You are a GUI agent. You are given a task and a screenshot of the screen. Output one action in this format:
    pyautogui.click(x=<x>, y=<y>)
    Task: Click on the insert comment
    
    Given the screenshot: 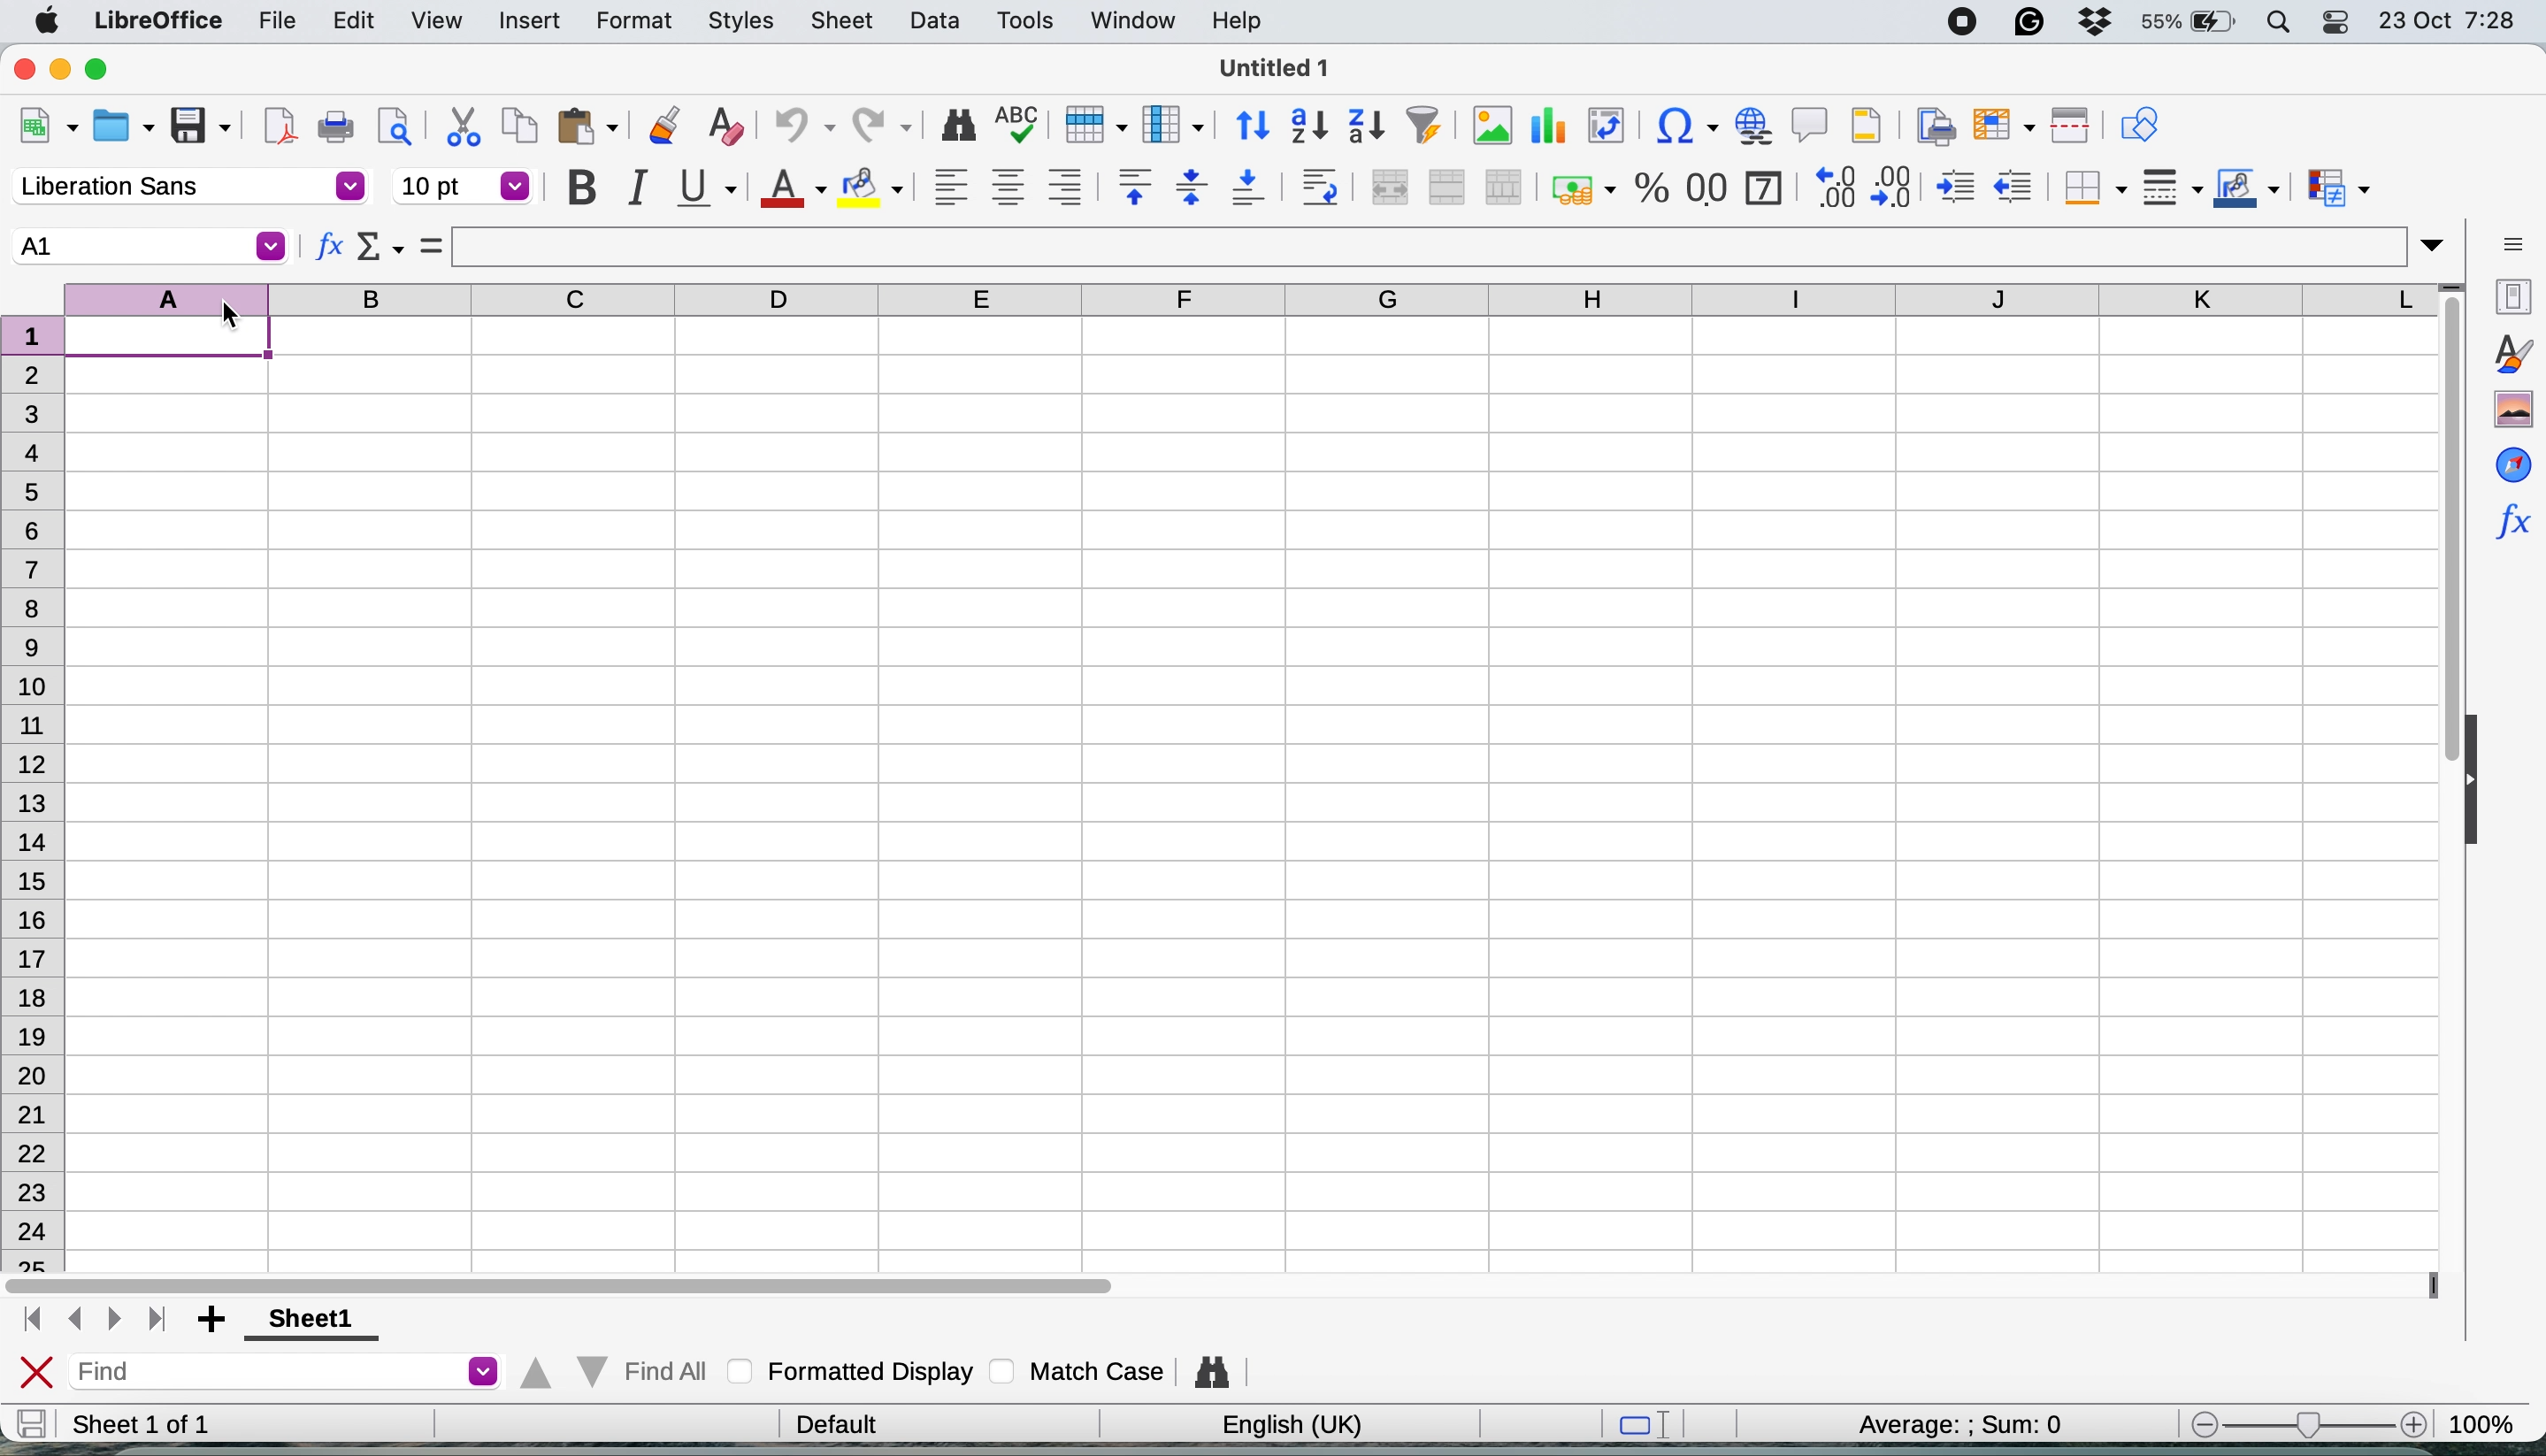 What is the action you would take?
    pyautogui.click(x=1807, y=126)
    